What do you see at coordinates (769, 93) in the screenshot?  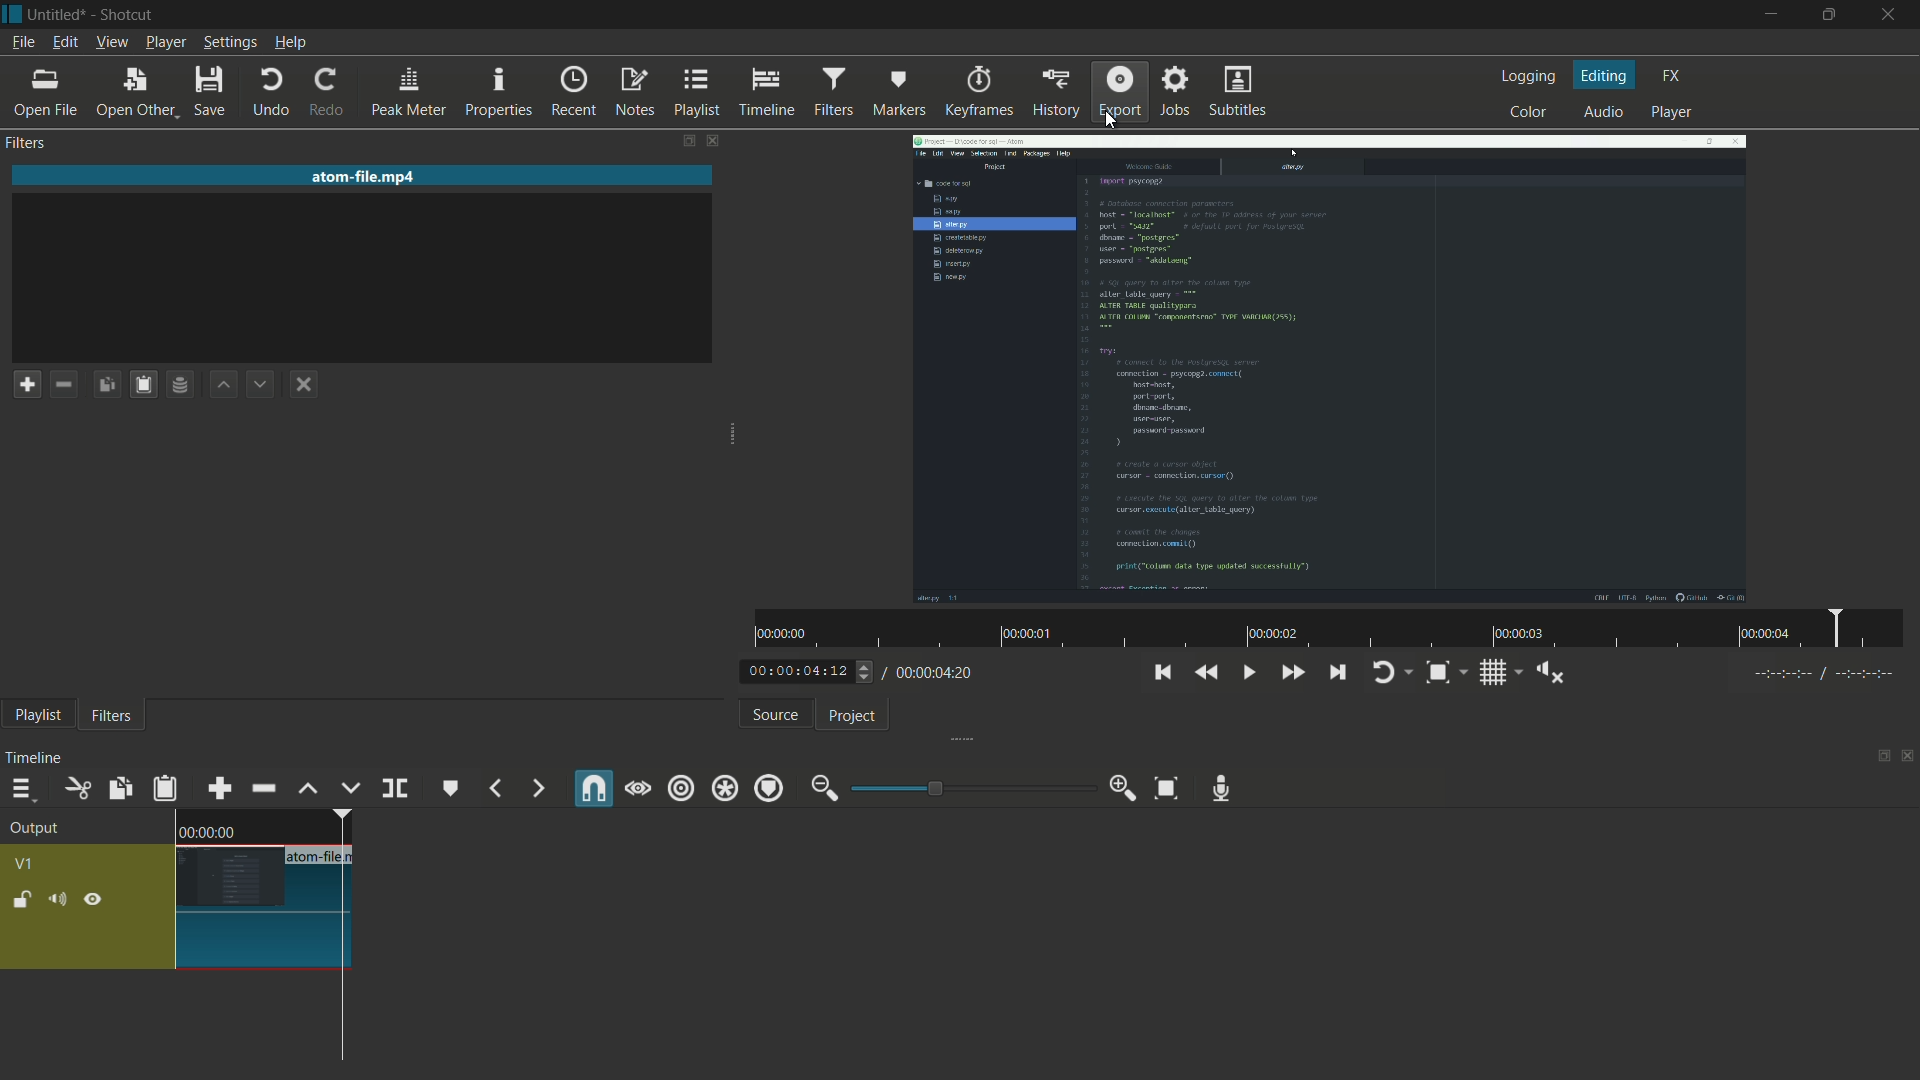 I see `timeline` at bounding box center [769, 93].